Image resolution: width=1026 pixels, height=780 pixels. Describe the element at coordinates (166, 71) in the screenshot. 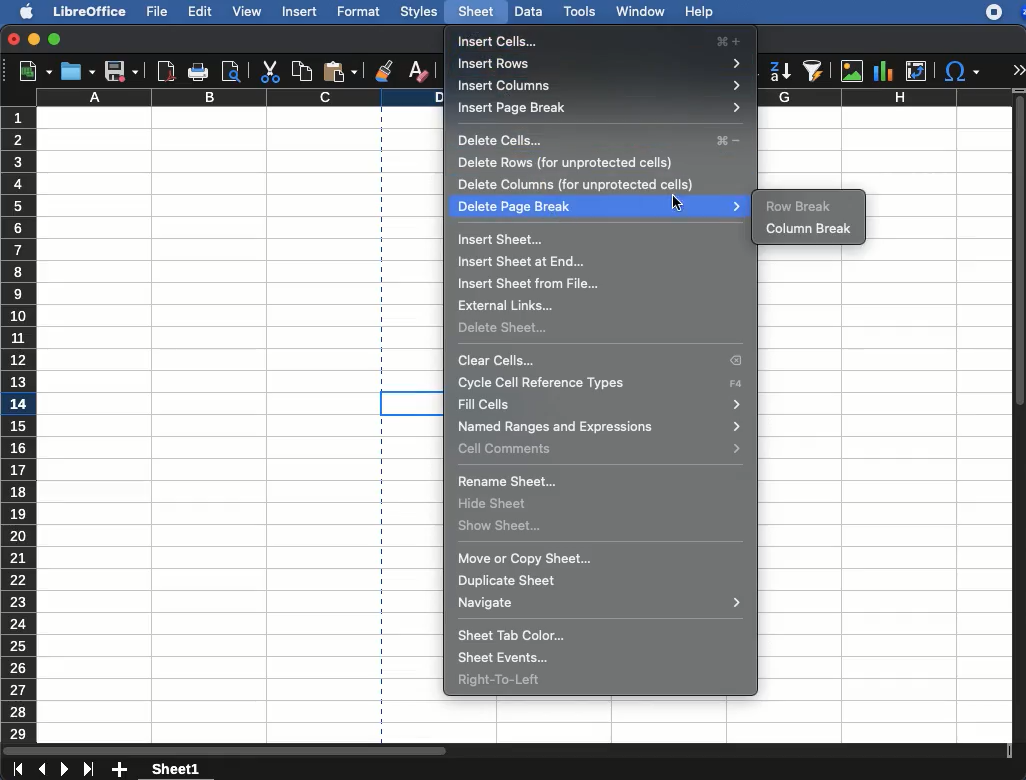

I see `pdf` at that location.